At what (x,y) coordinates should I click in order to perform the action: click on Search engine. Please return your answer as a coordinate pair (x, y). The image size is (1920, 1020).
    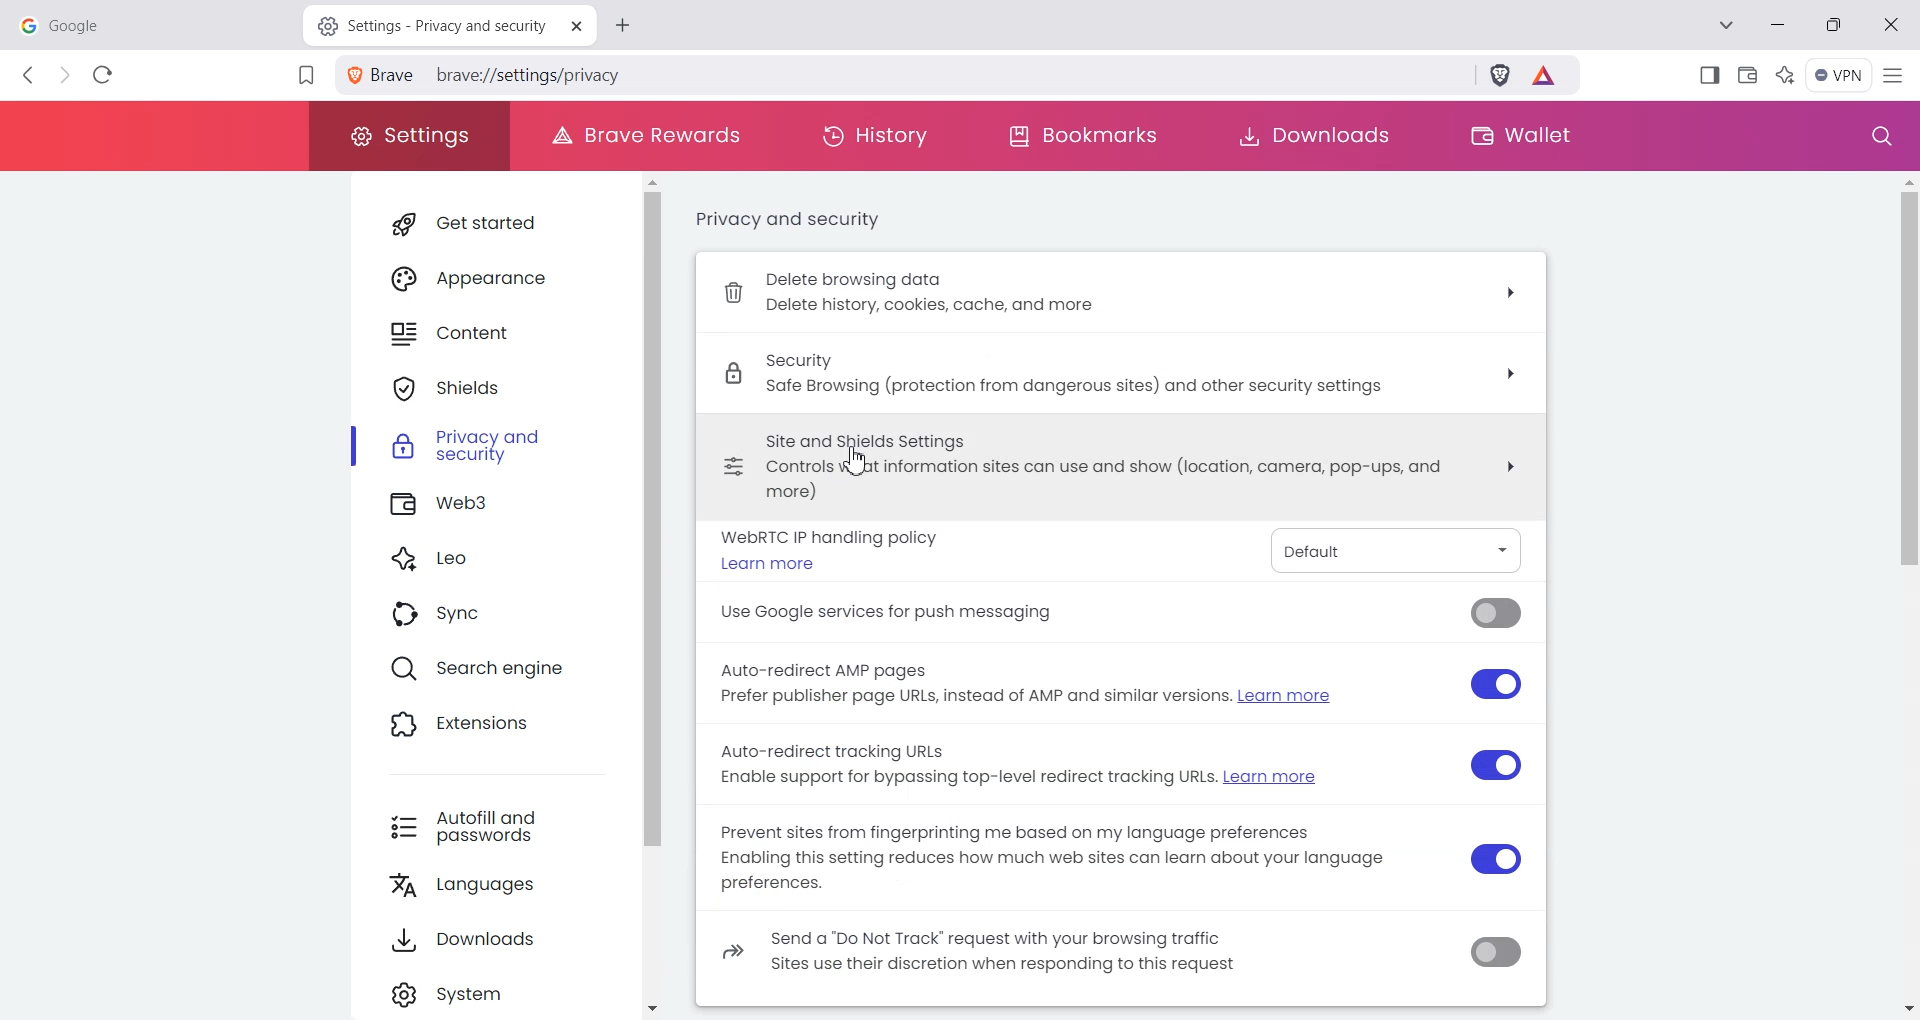
    Looking at the image, I should click on (493, 671).